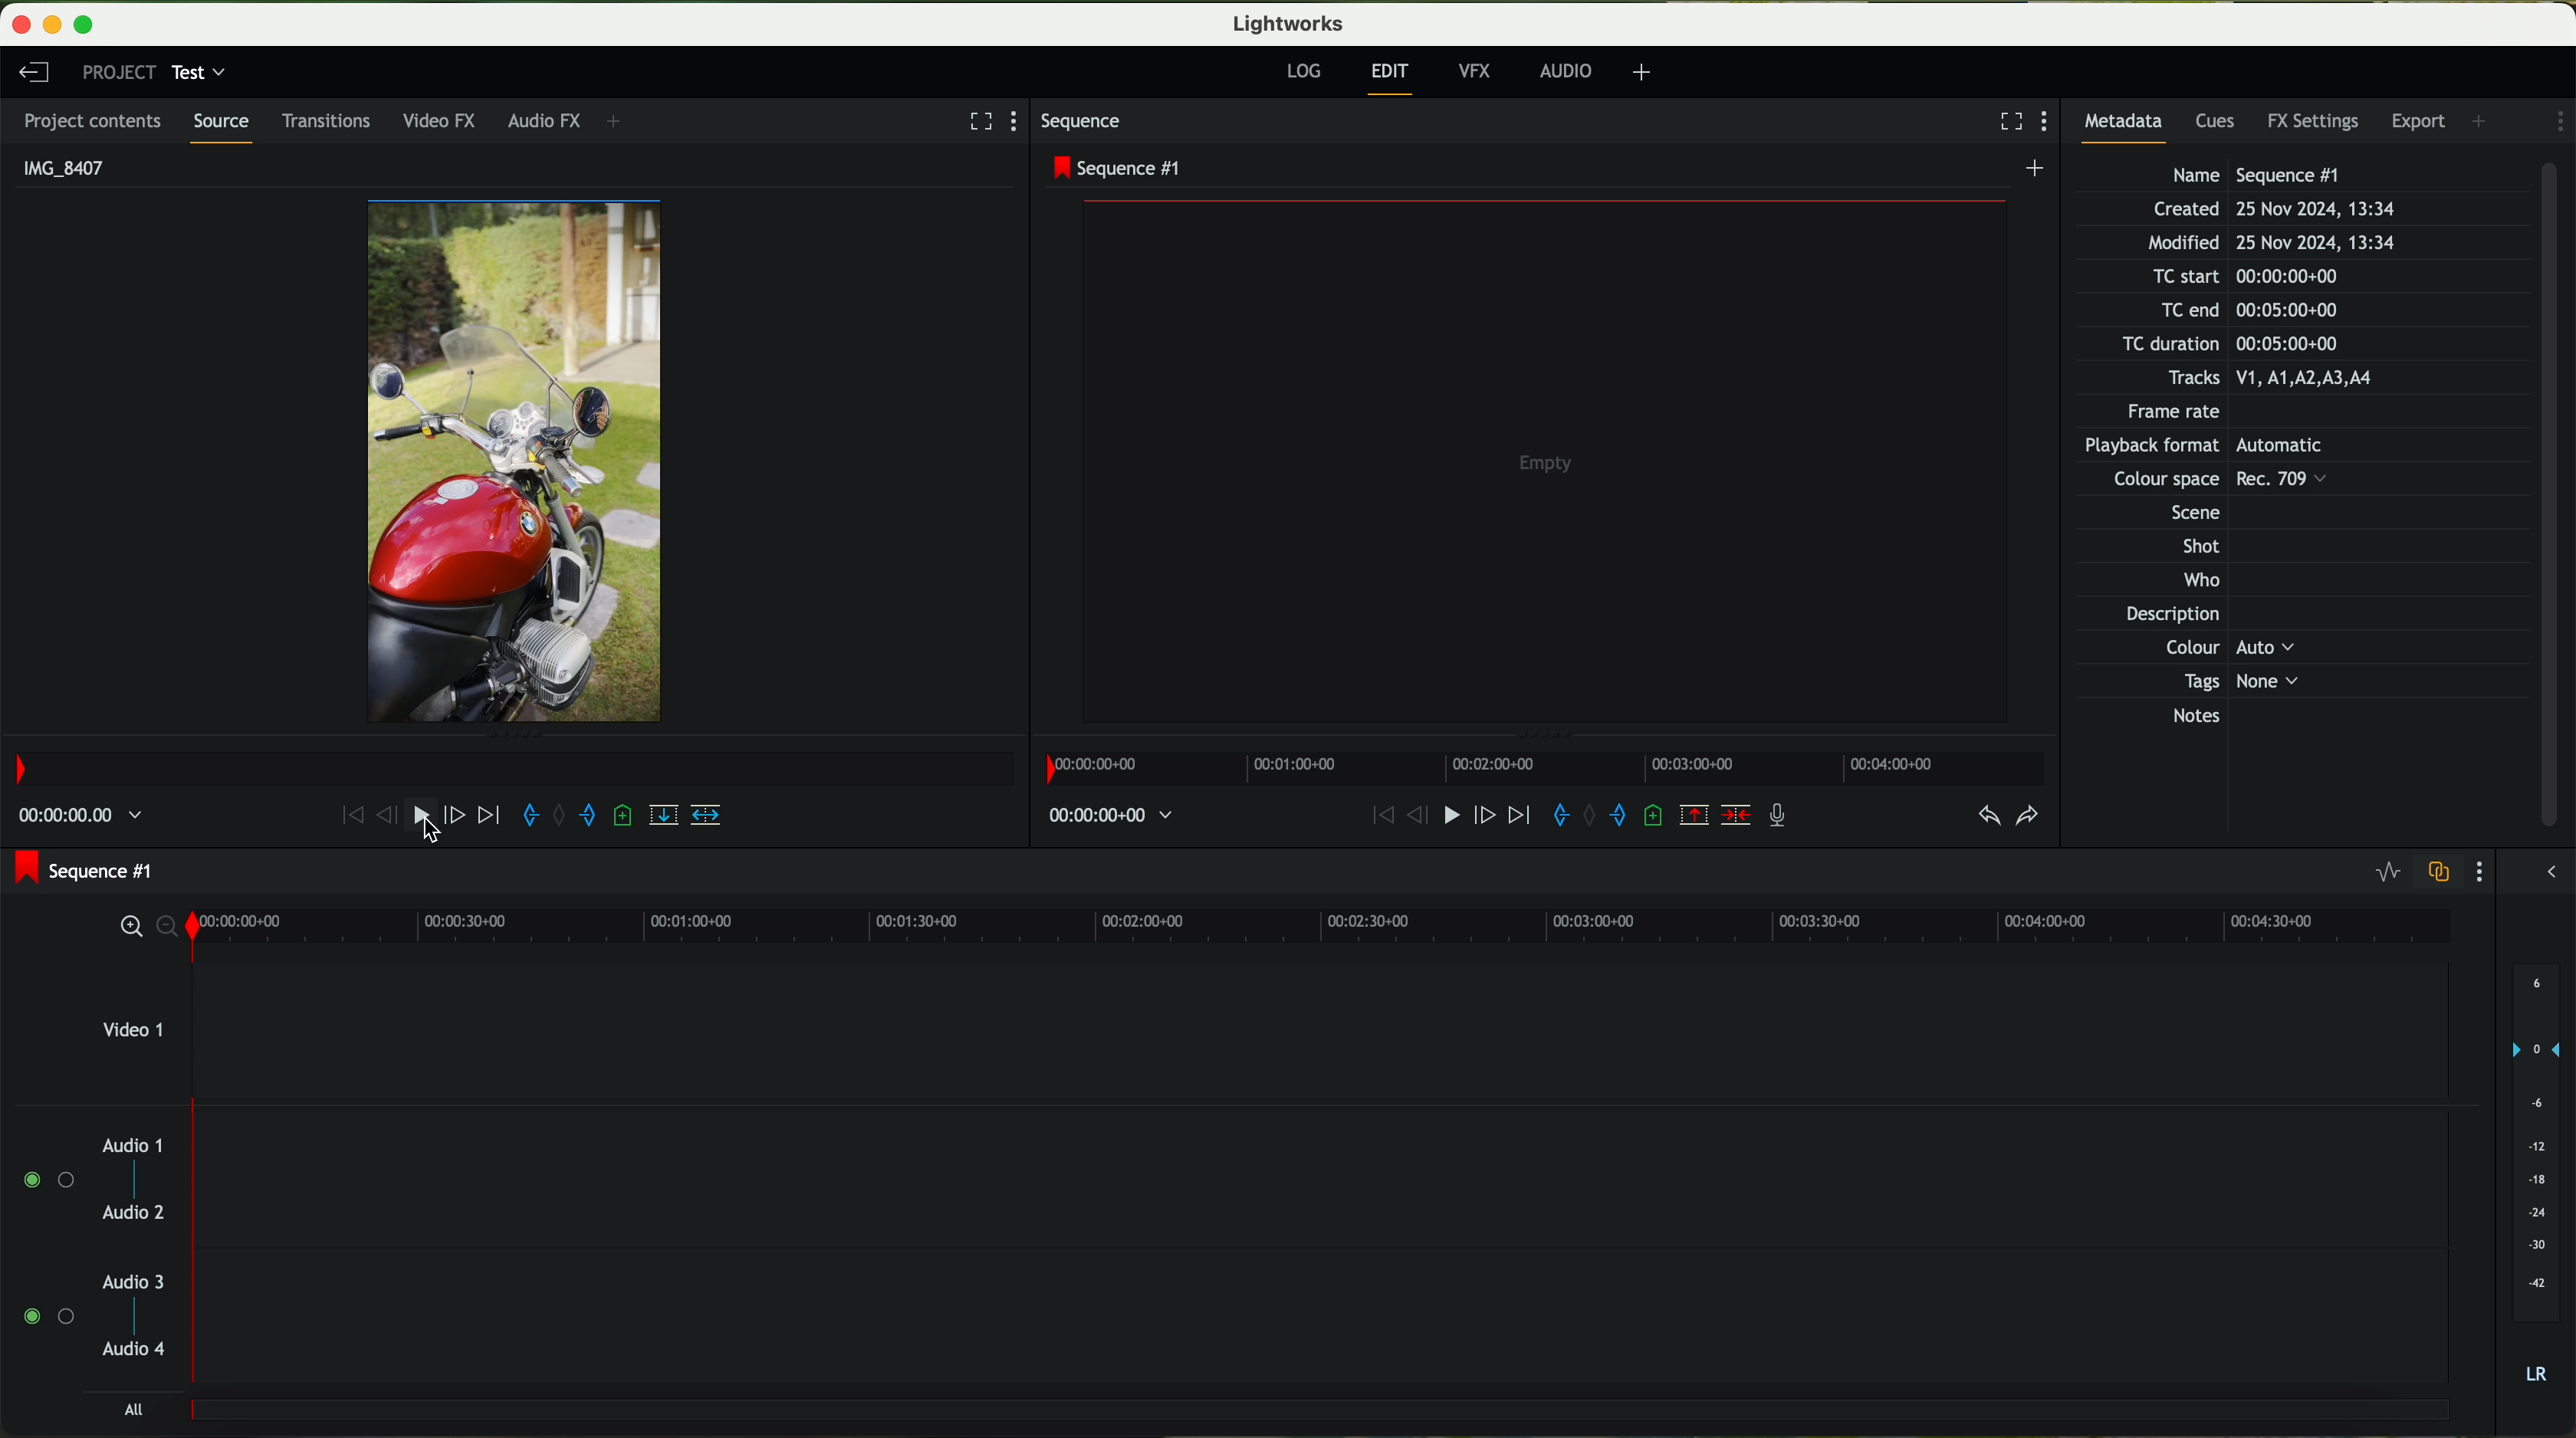  Describe the element at coordinates (1543, 768) in the screenshot. I see `timeline` at that location.